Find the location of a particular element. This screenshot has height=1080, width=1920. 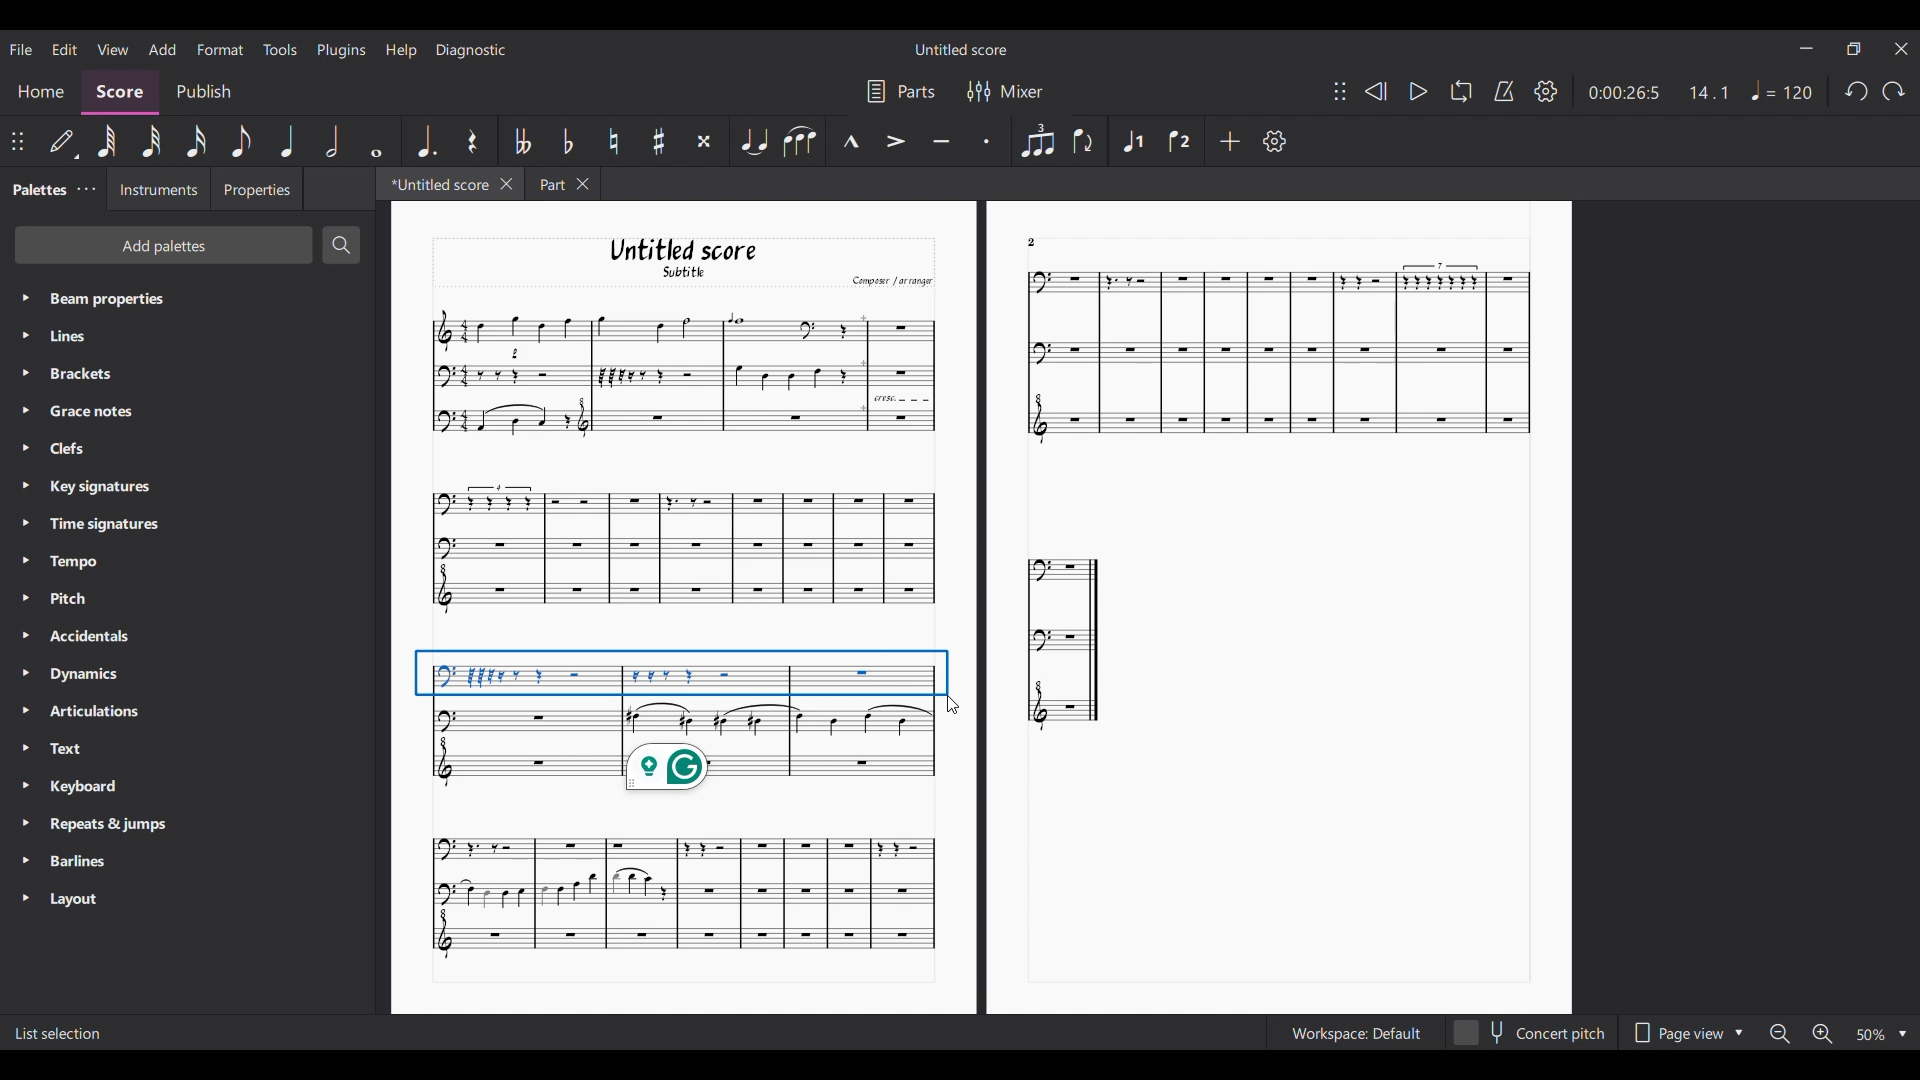

Publish  is located at coordinates (205, 93).